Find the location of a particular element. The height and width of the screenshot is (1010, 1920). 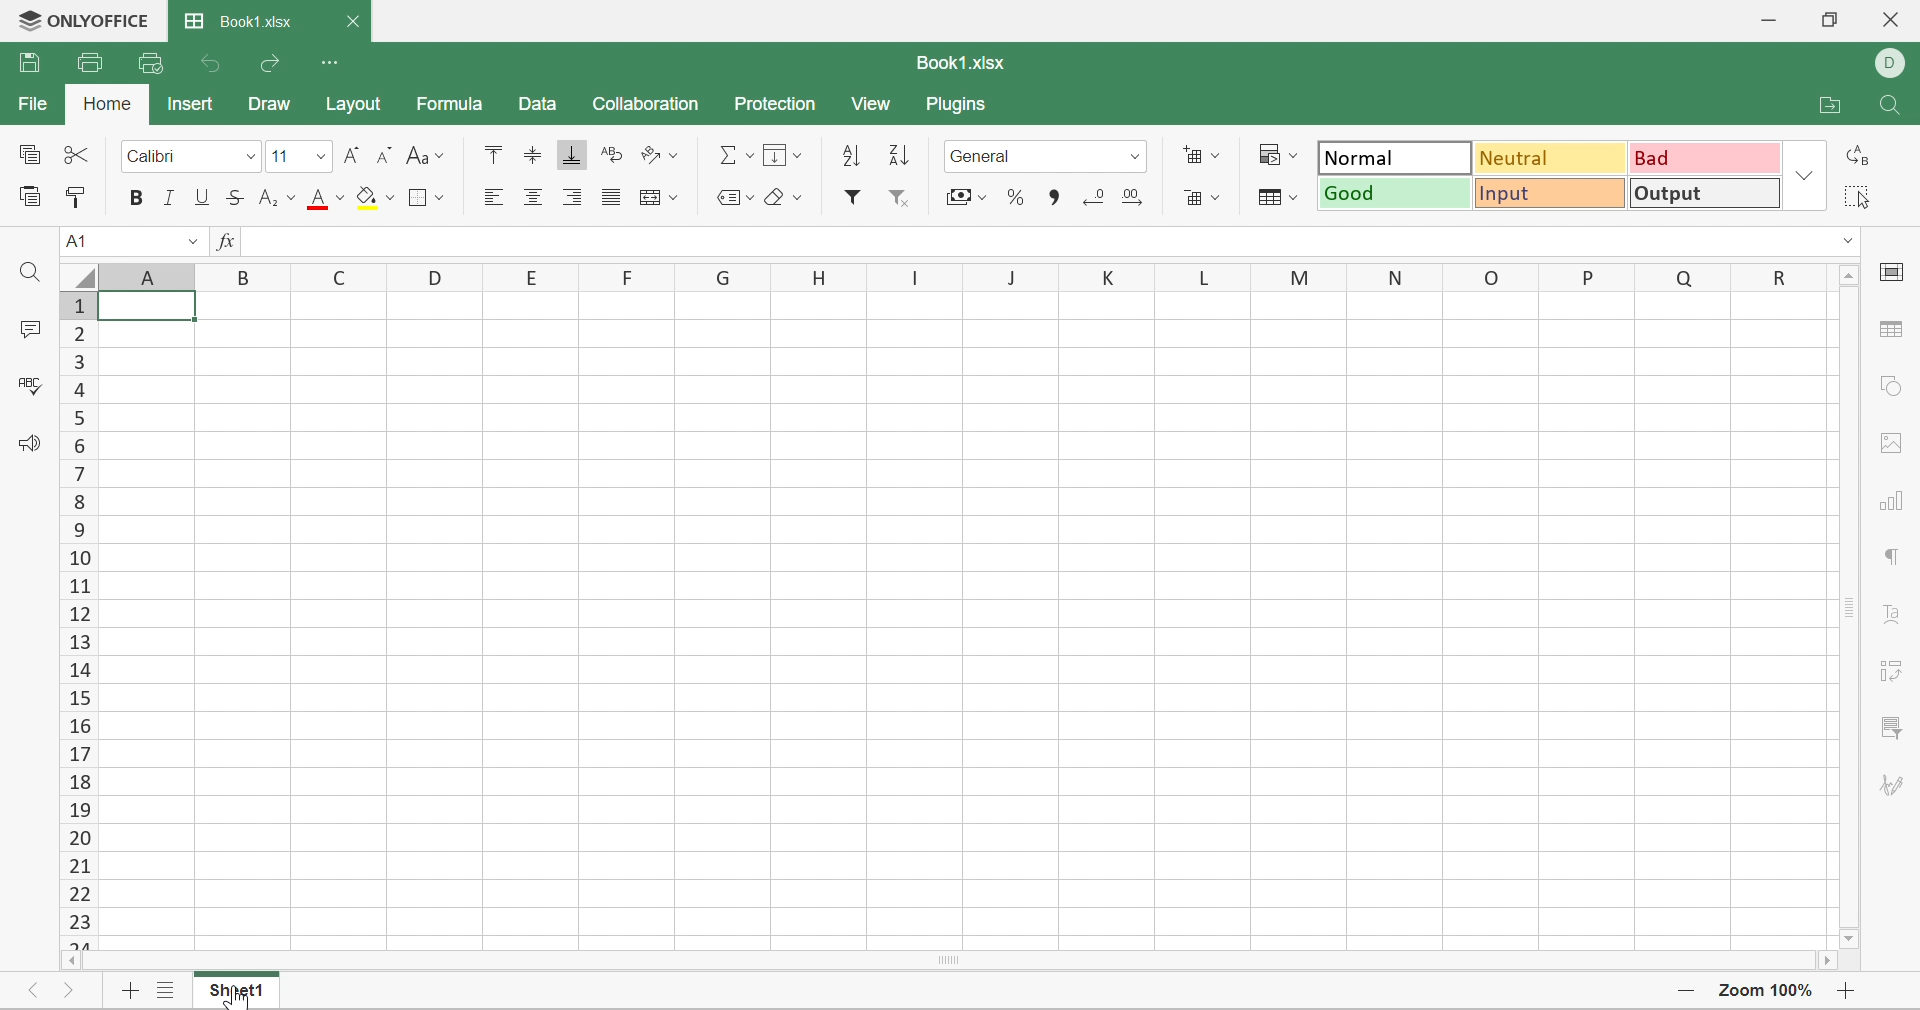

Feedback & Support is located at coordinates (27, 444).